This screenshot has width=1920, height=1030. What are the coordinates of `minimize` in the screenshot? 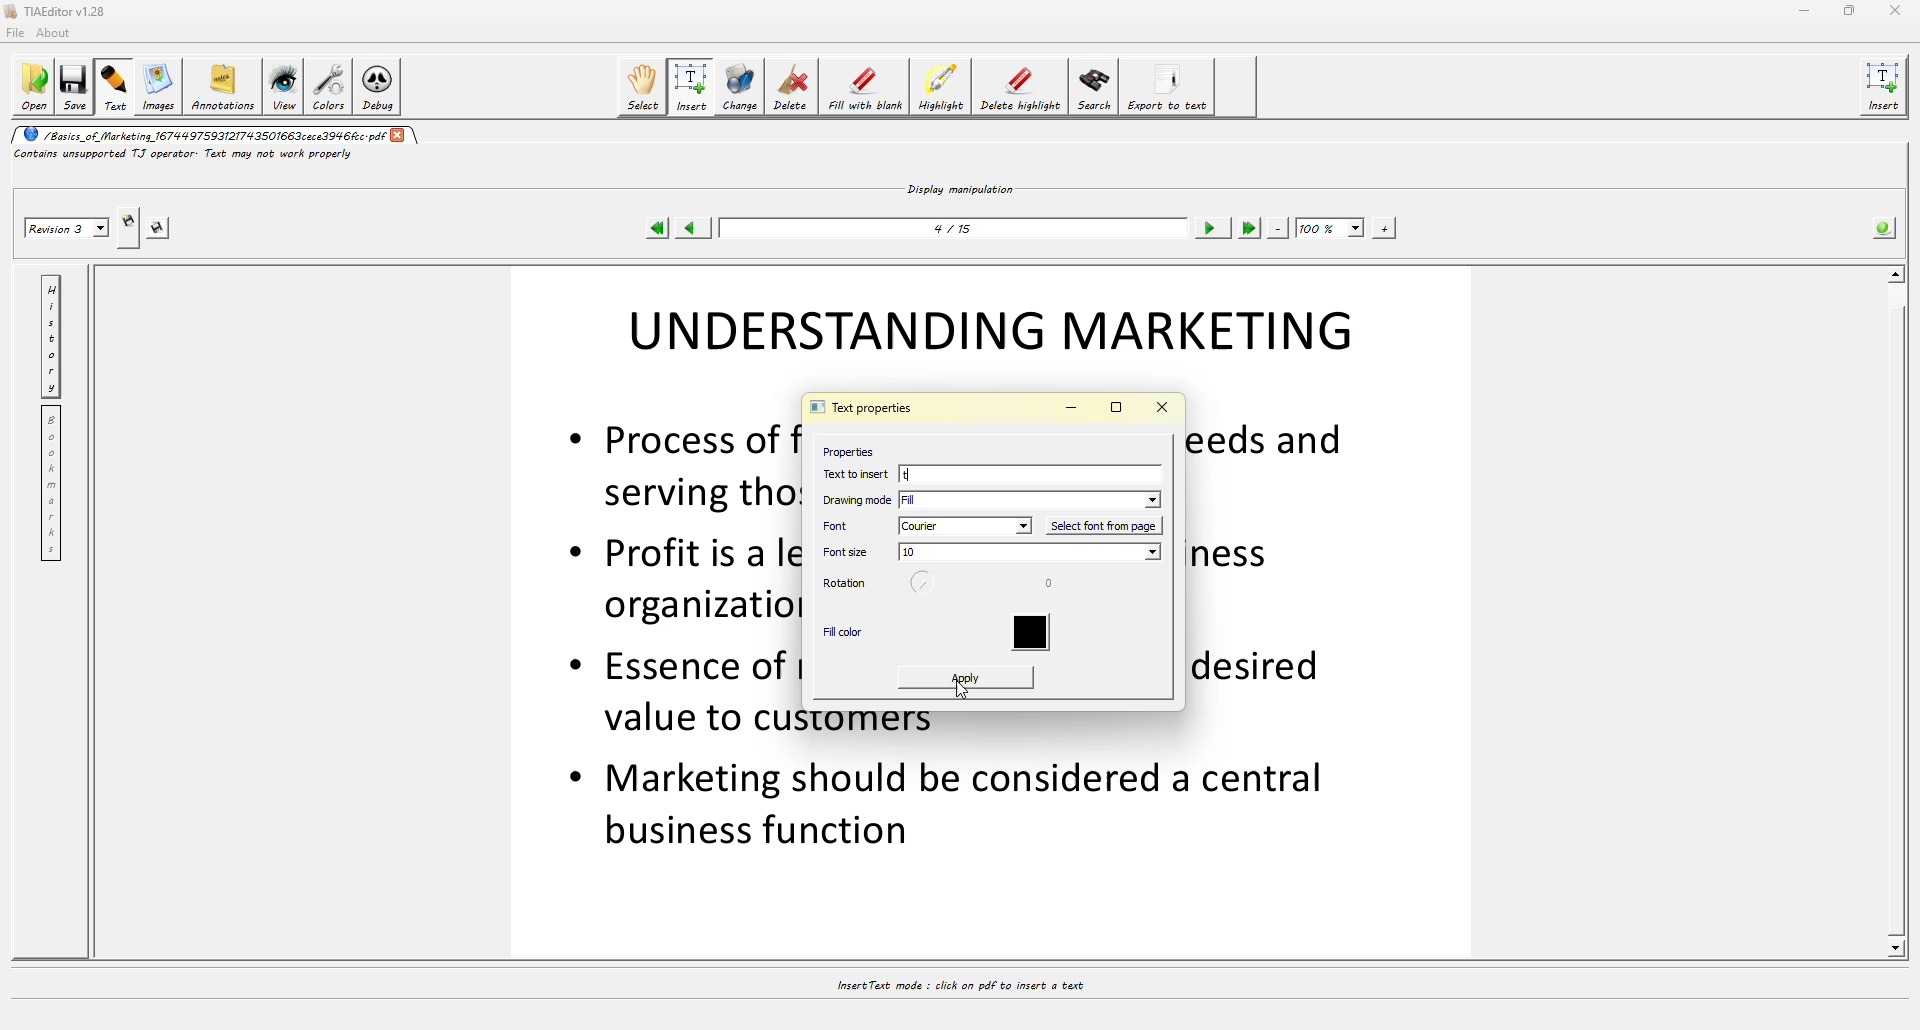 It's located at (1801, 11).